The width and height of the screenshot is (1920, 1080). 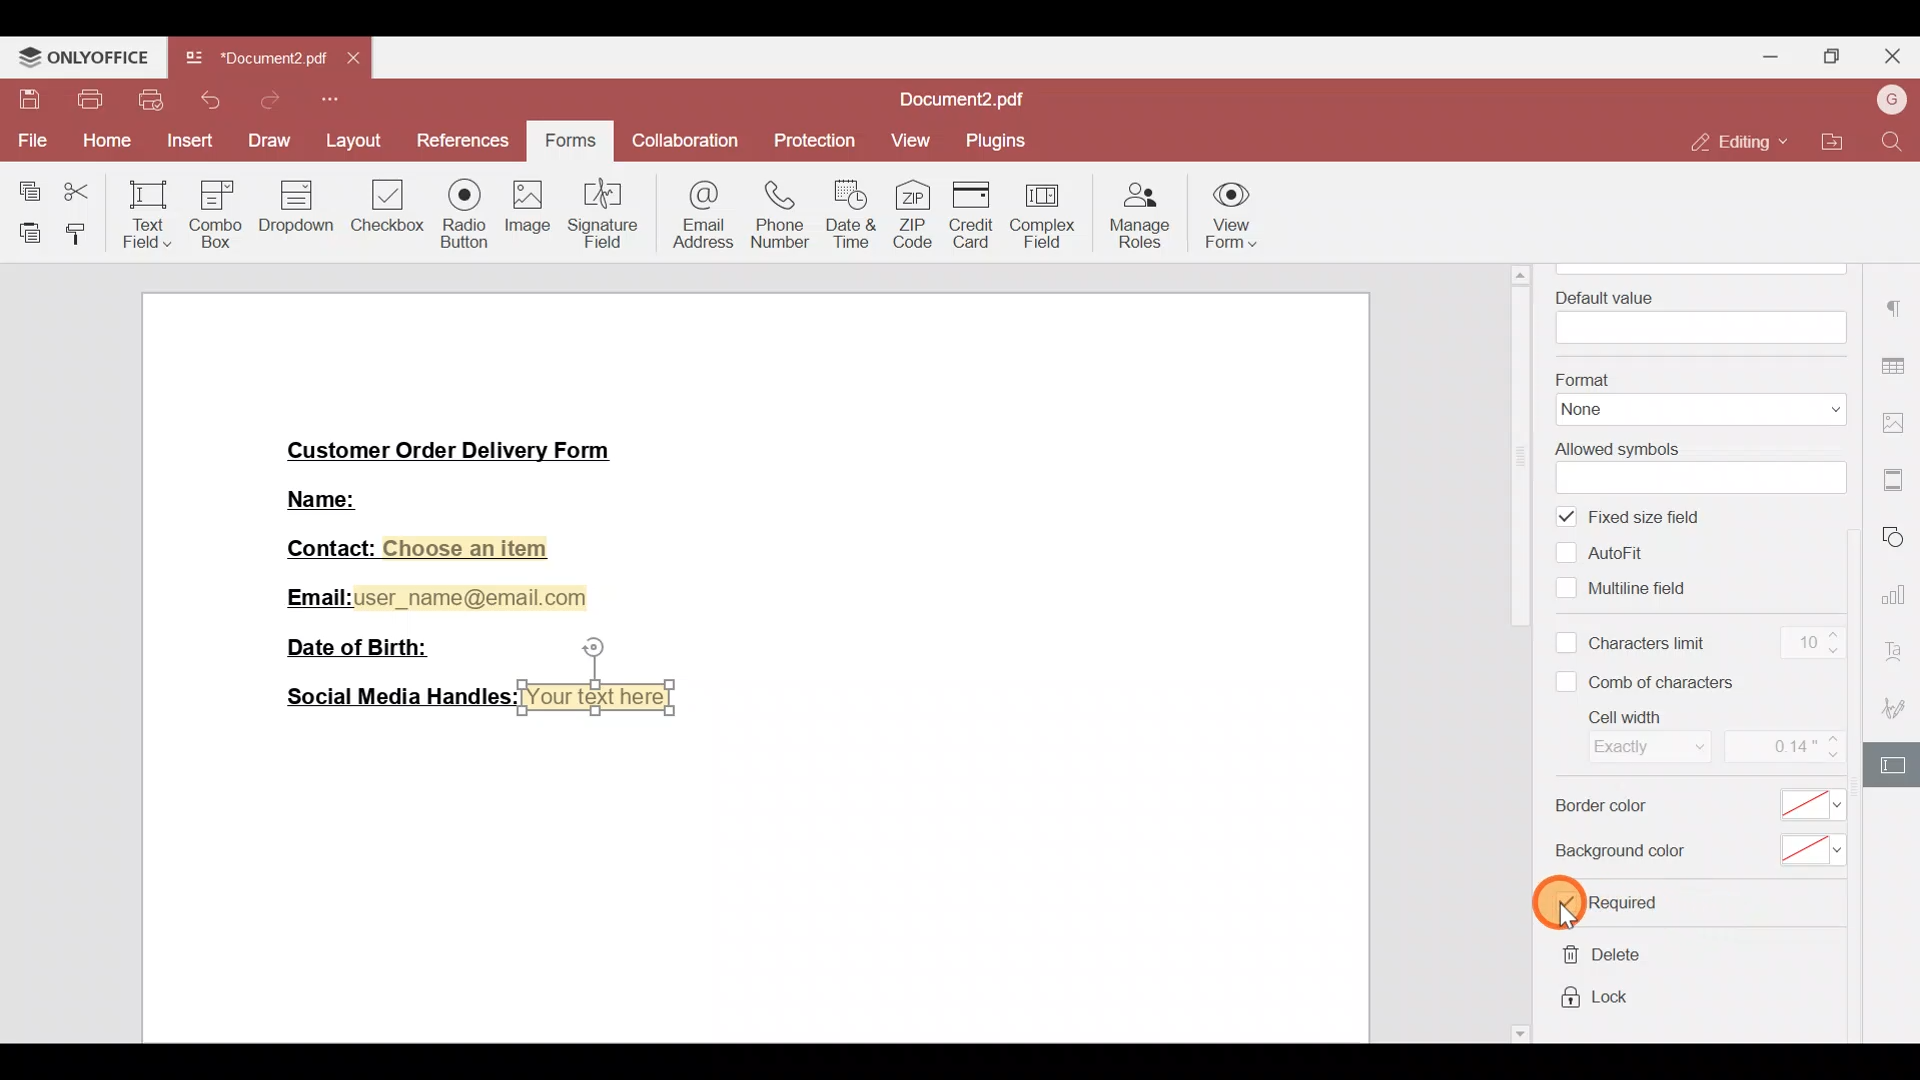 What do you see at coordinates (695, 218) in the screenshot?
I see `Email address` at bounding box center [695, 218].